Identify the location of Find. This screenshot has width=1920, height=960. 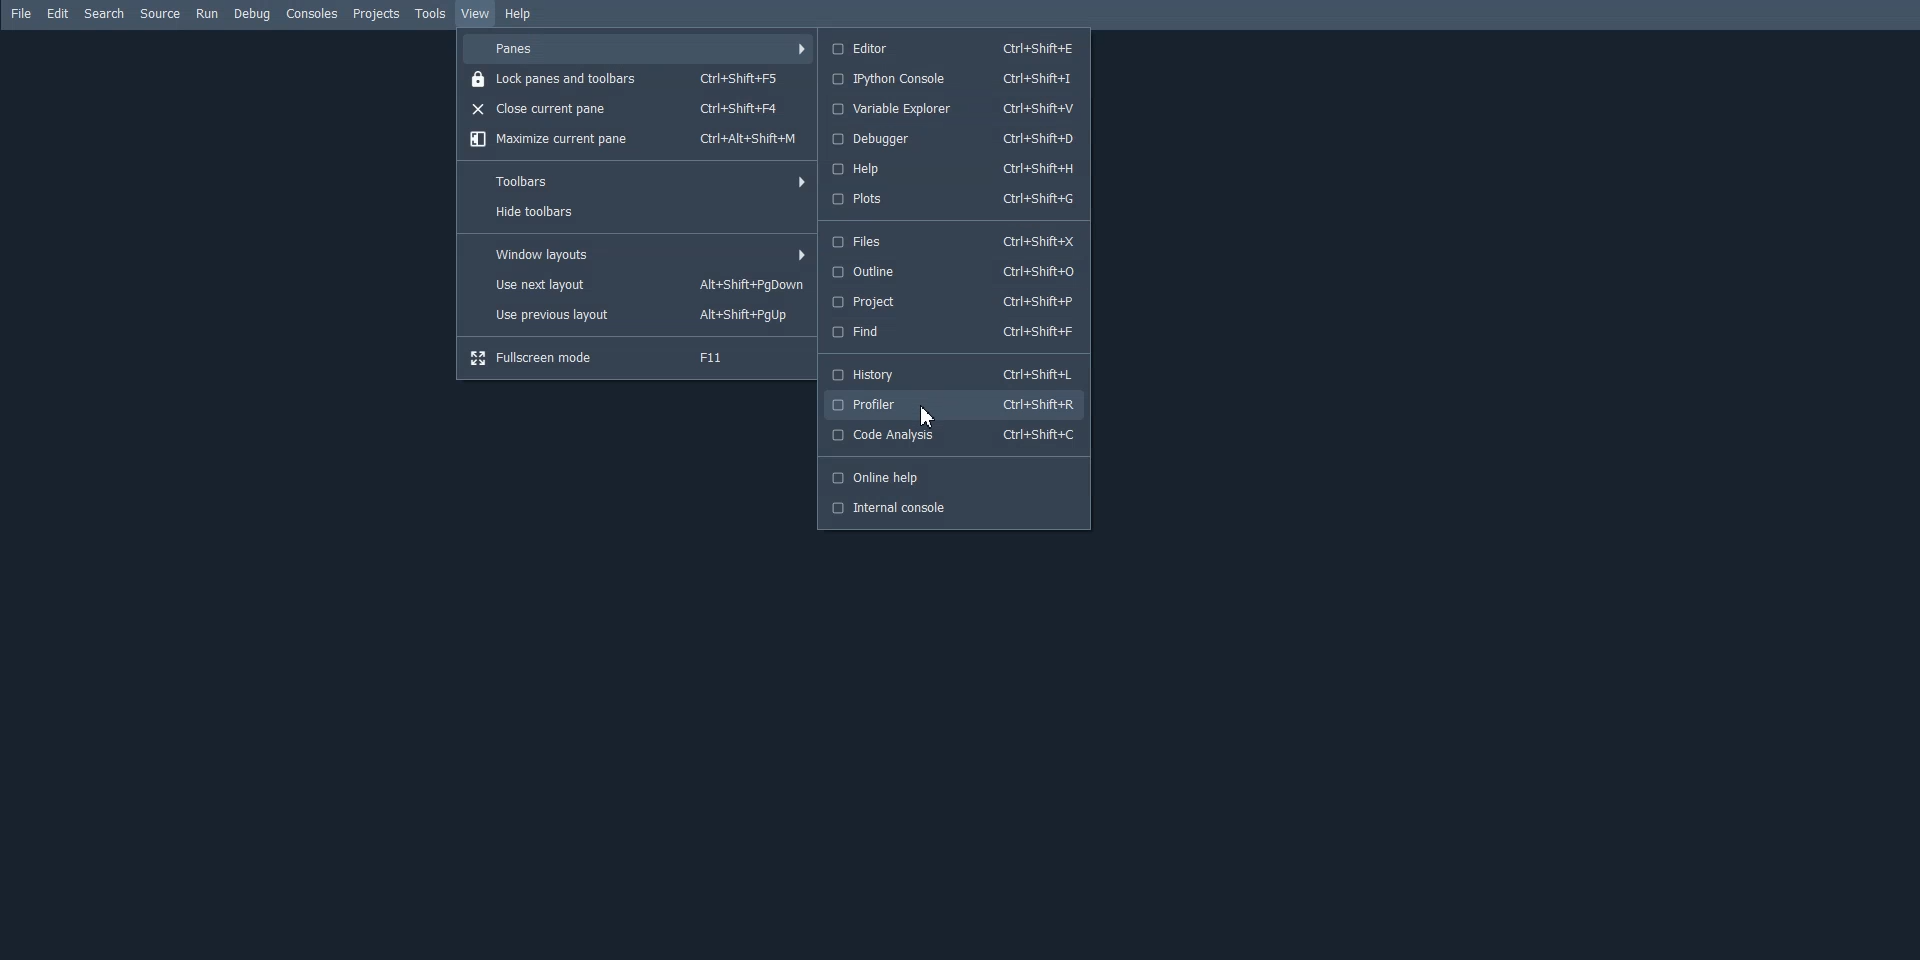
(950, 332).